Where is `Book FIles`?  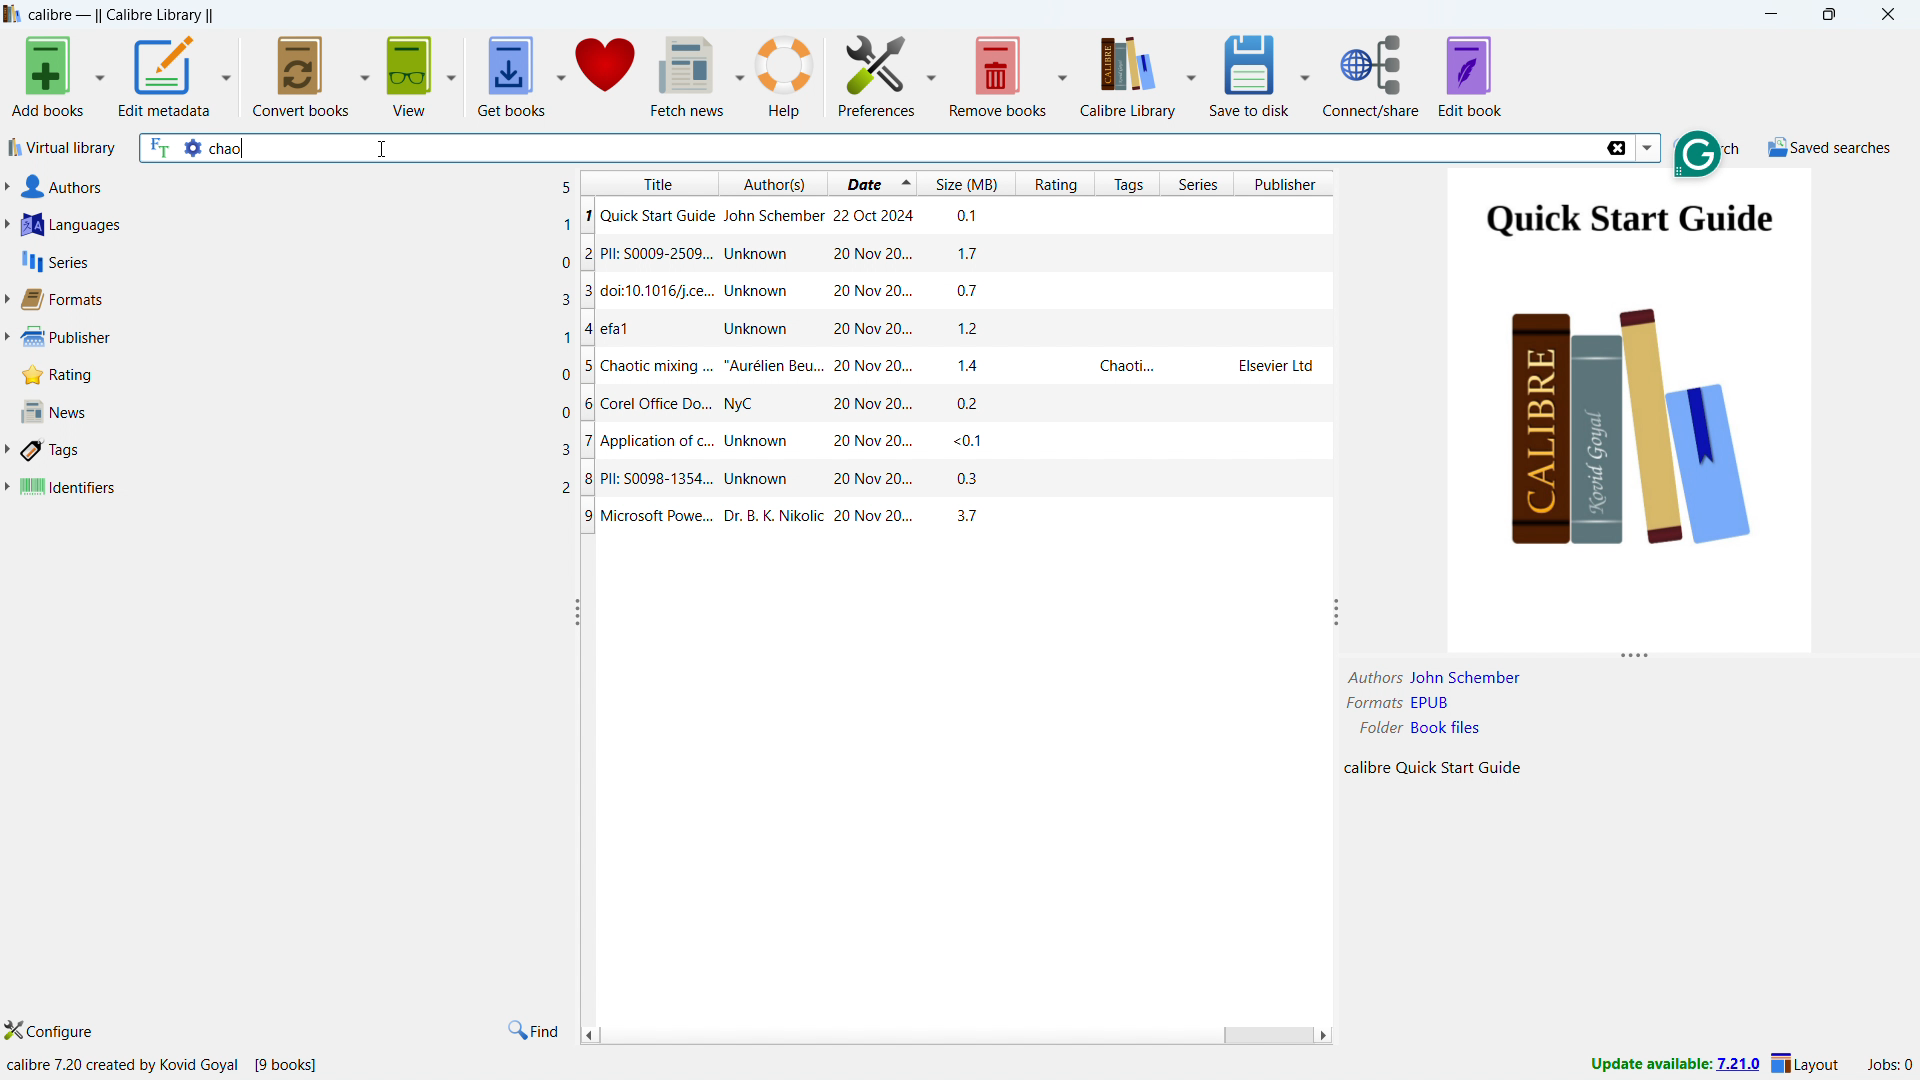
Book FIles is located at coordinates (1454, 731).